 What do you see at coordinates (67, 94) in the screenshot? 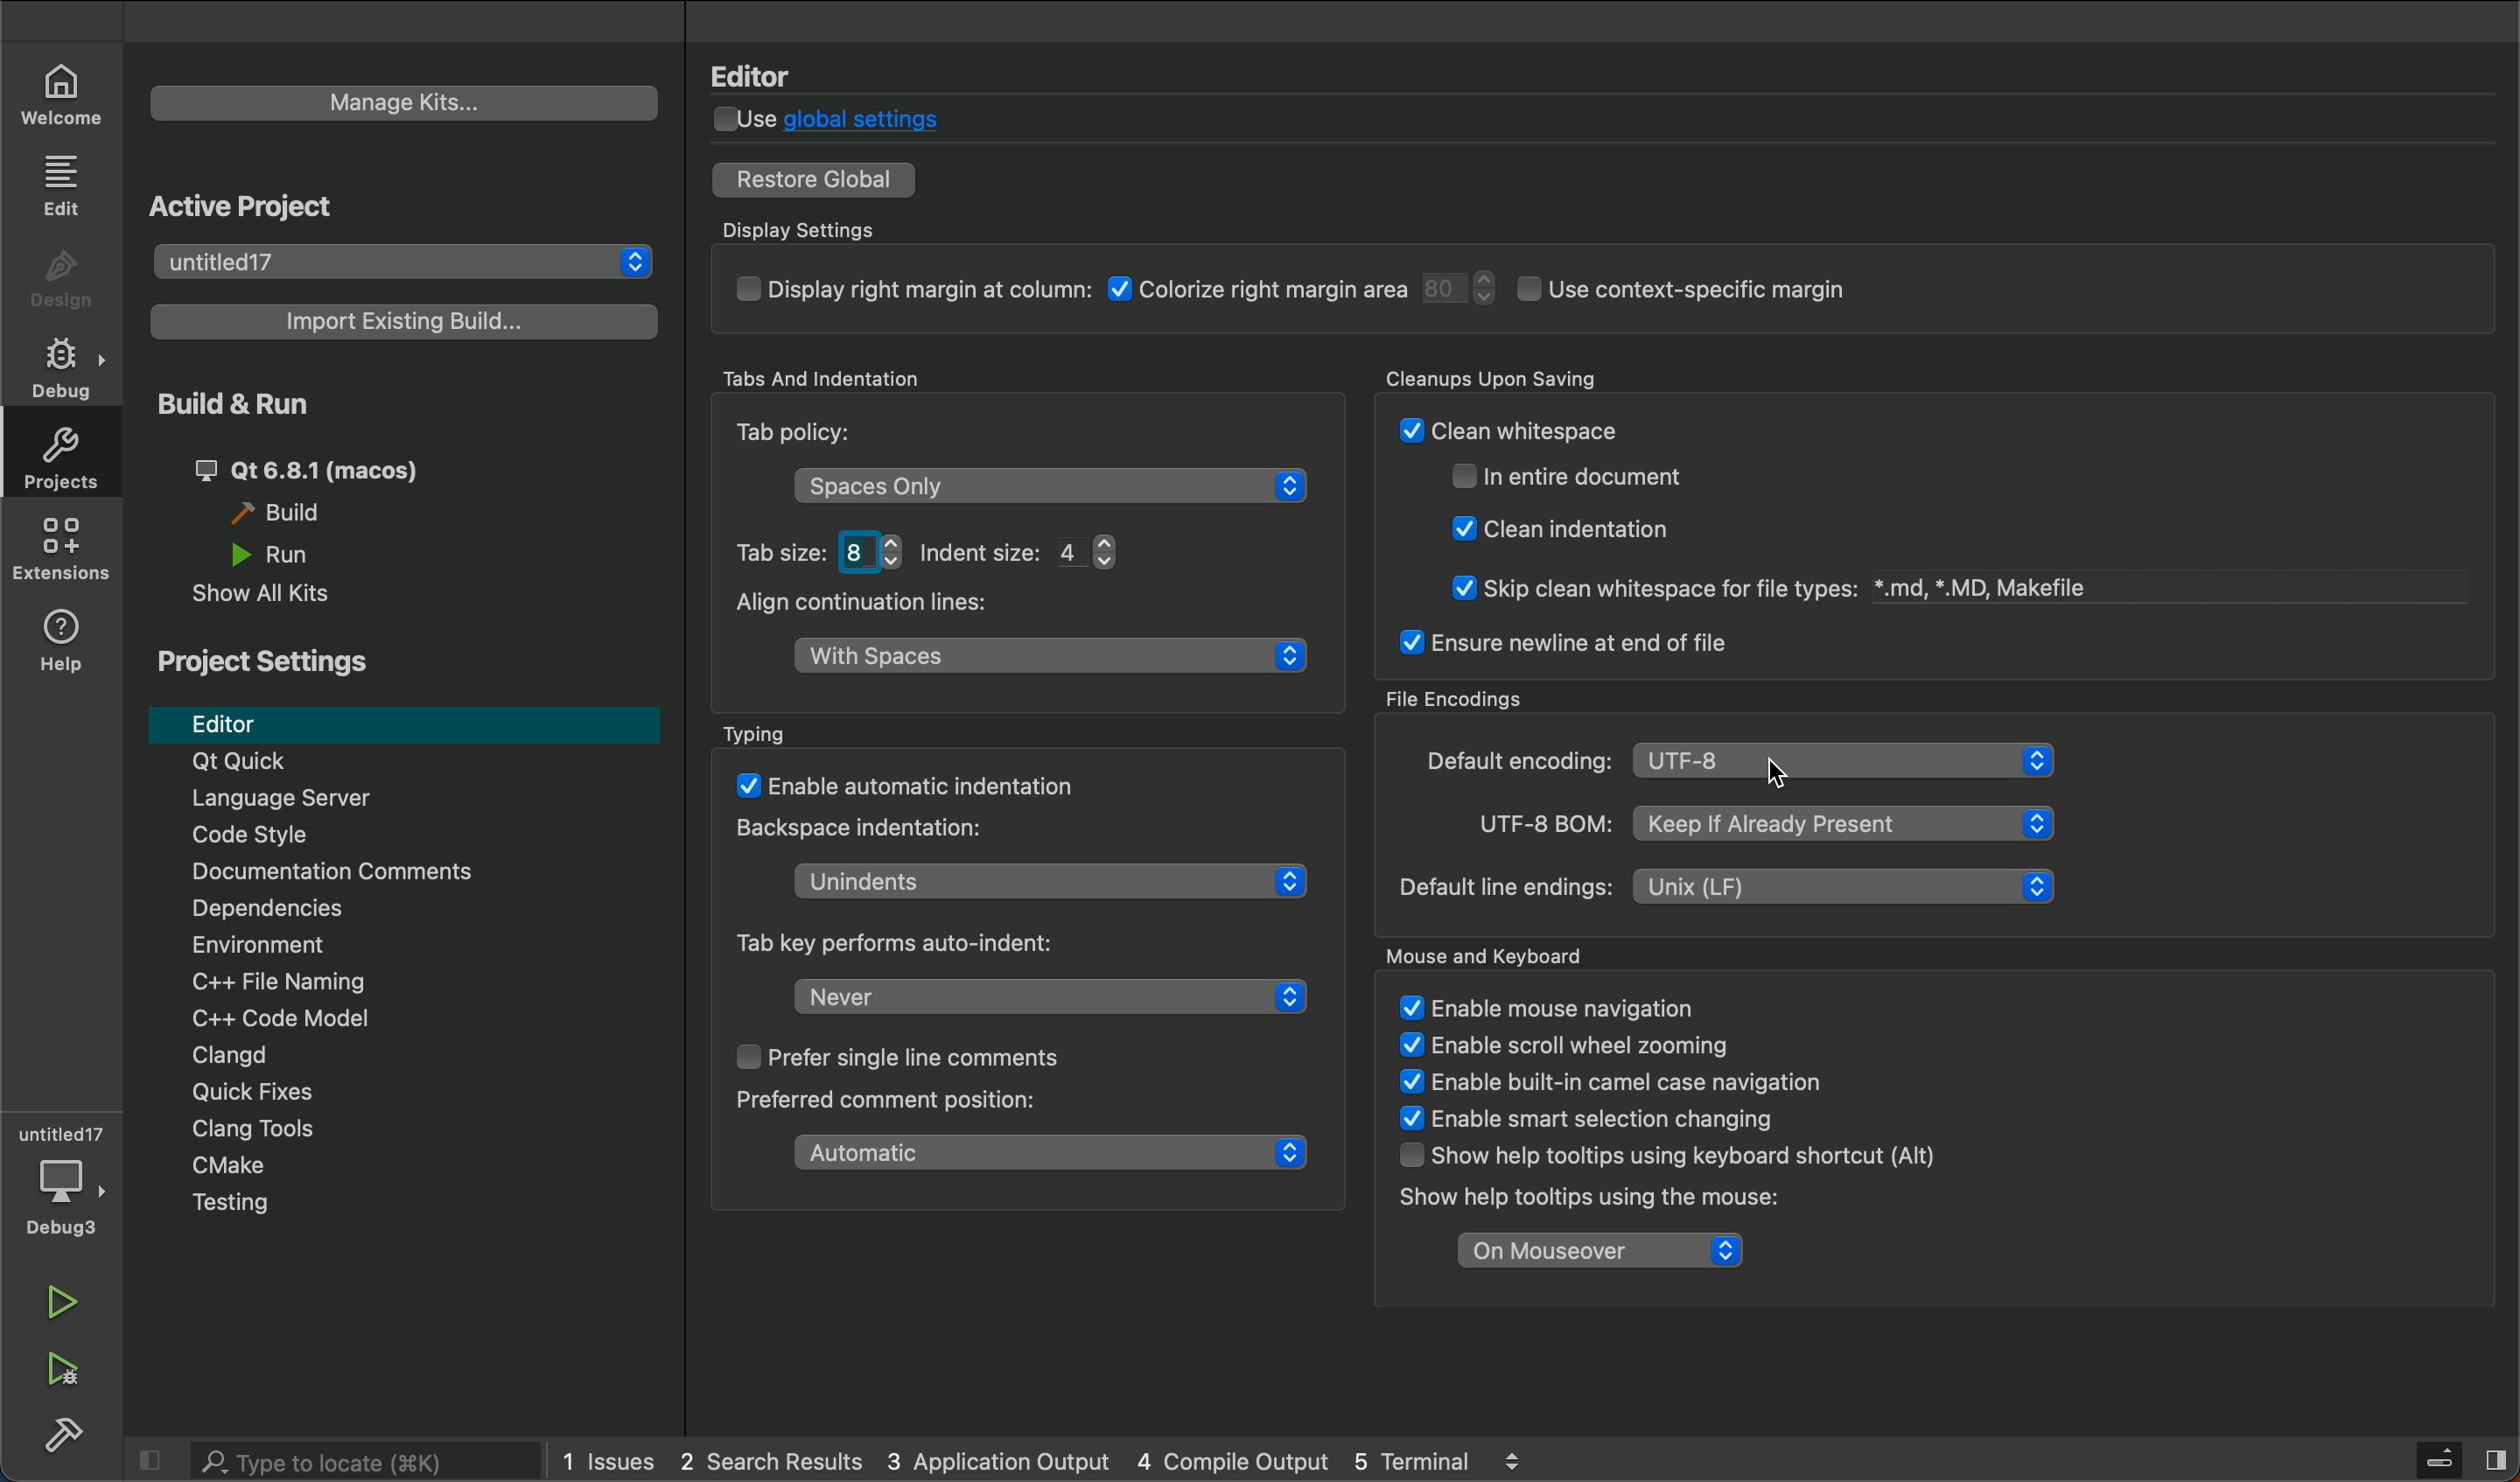
I see `welcome` at bounding box center [67, 94].